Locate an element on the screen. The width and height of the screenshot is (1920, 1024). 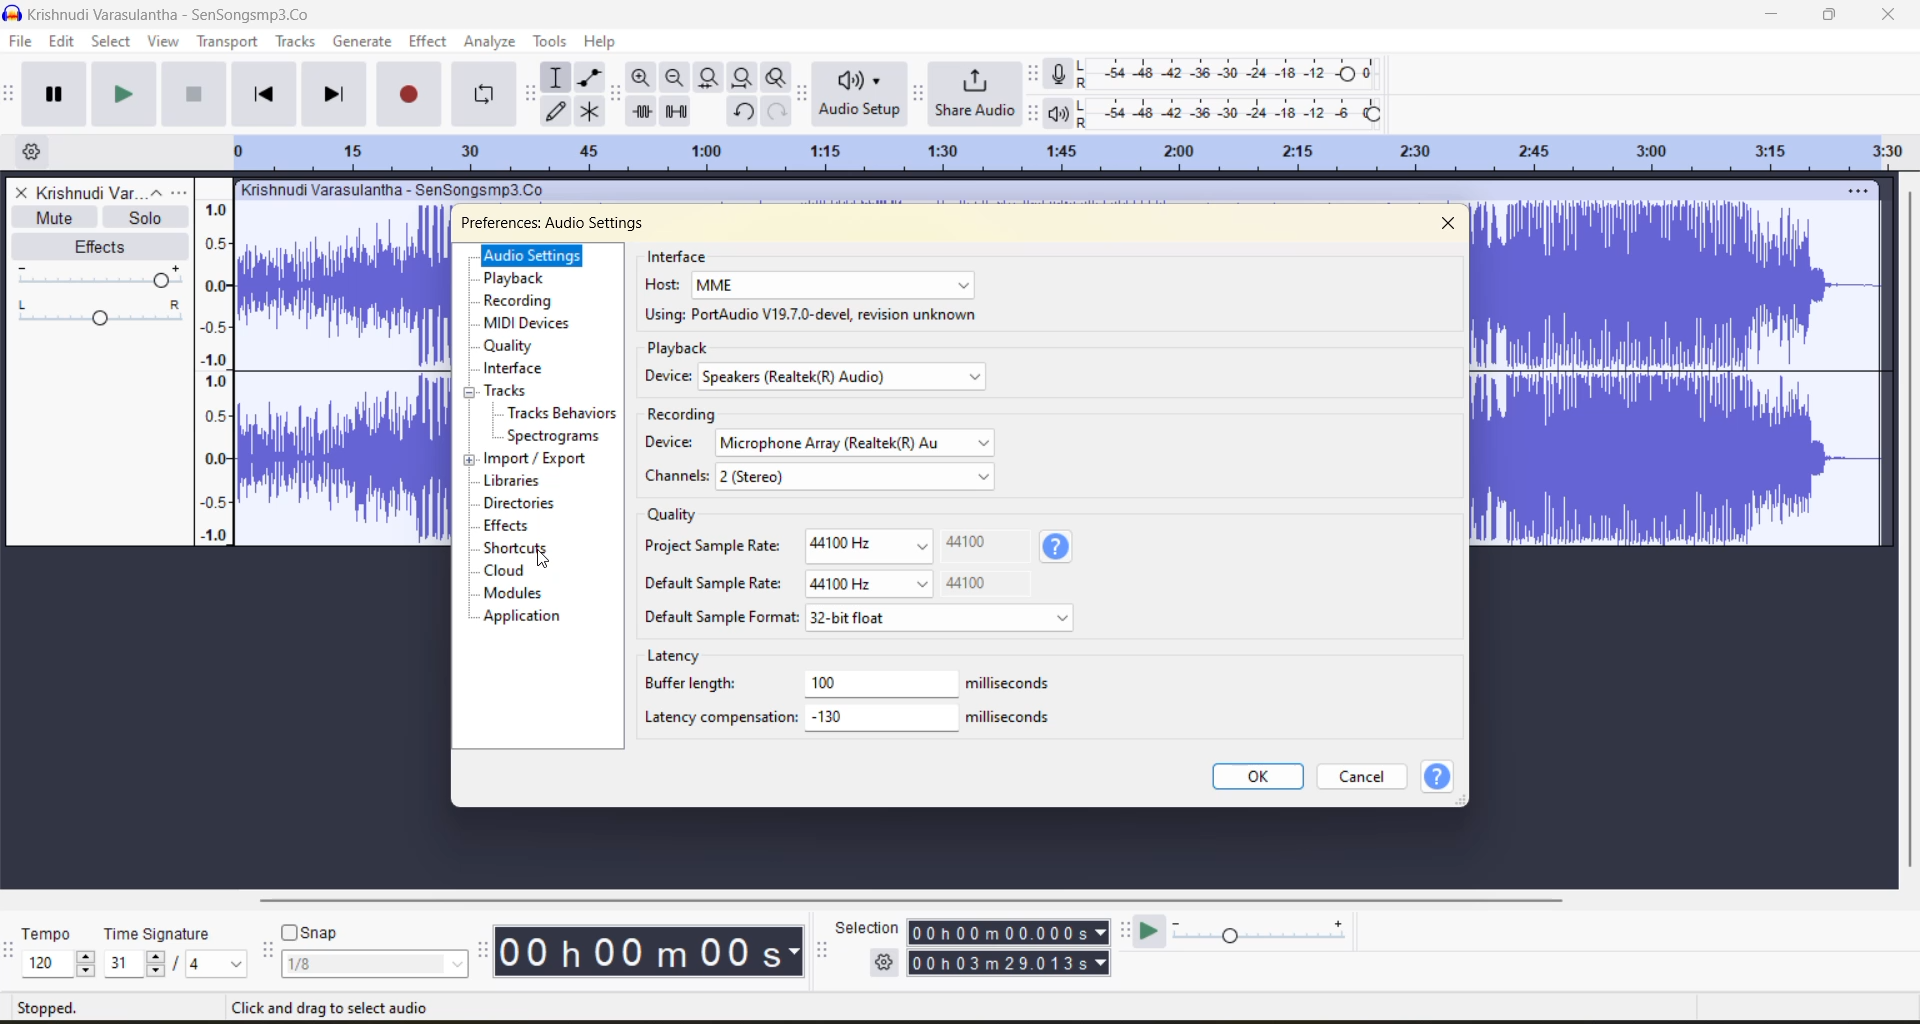
snap is located at coordinates (373, 949).